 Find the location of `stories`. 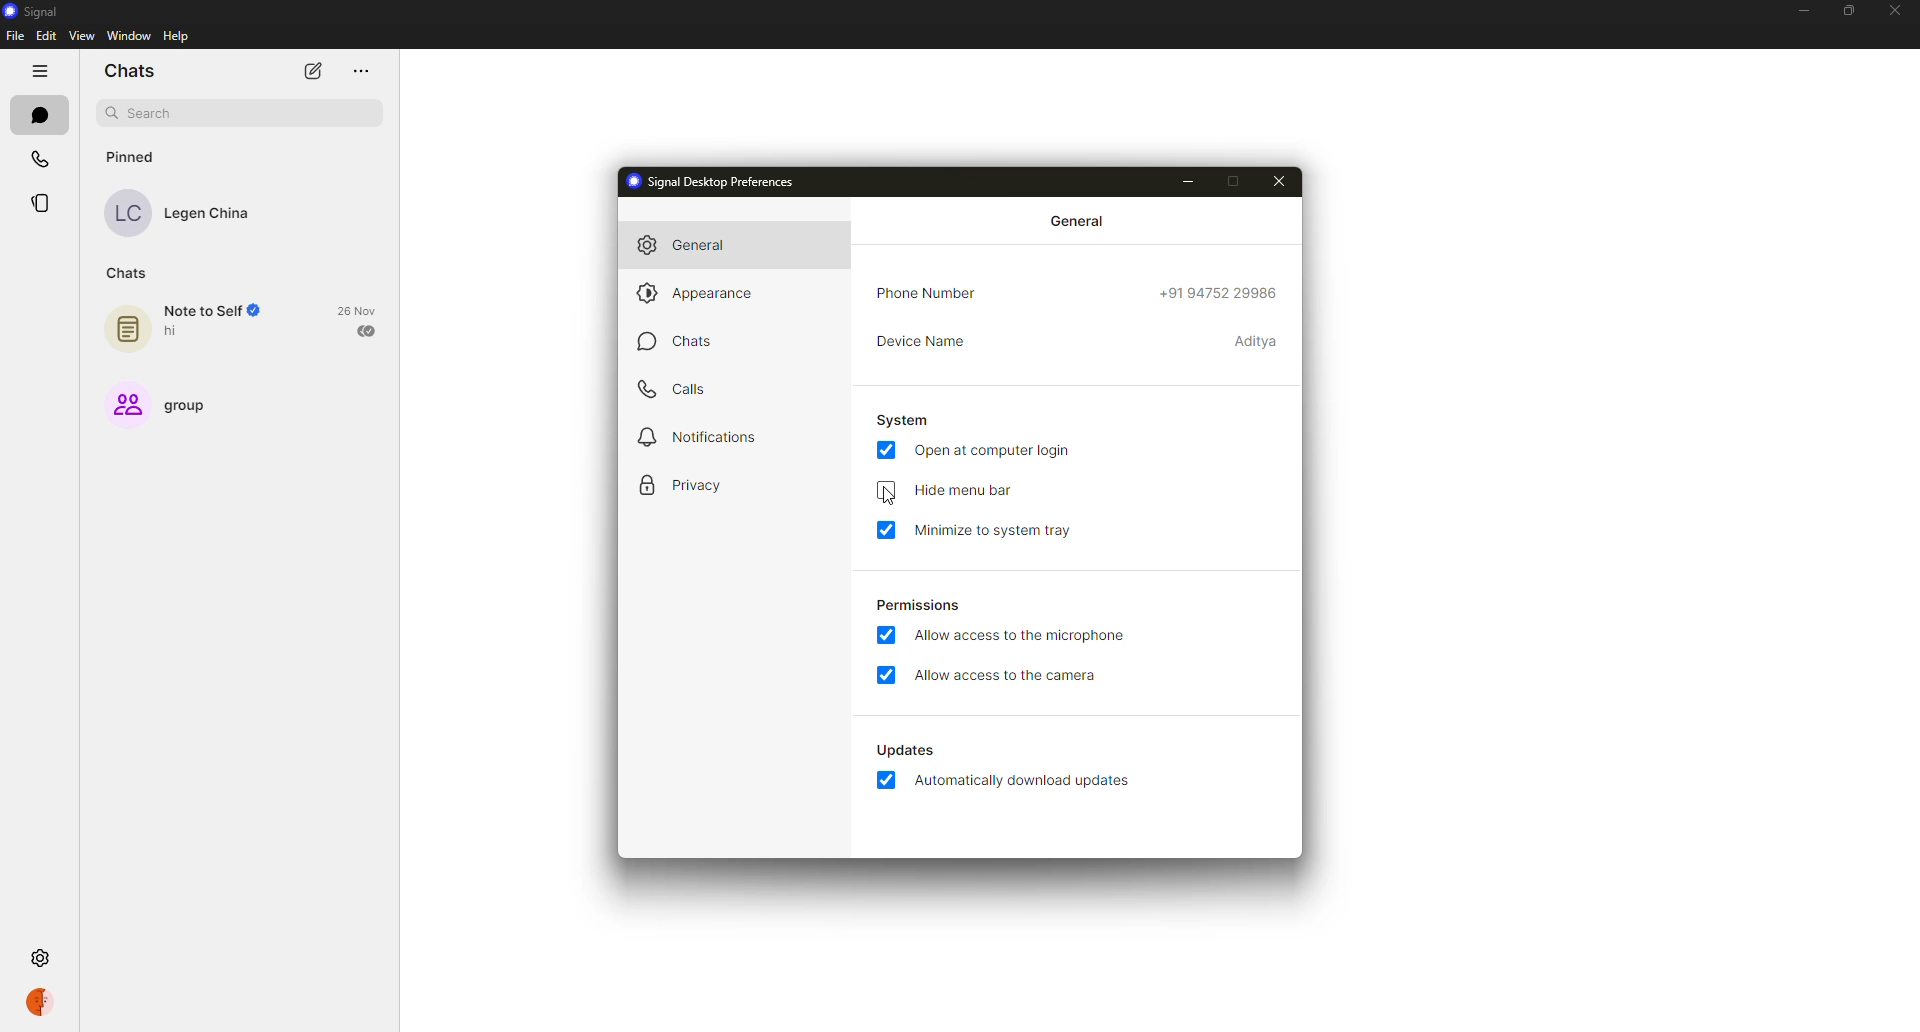

stories is located at coordinates (40, 204).